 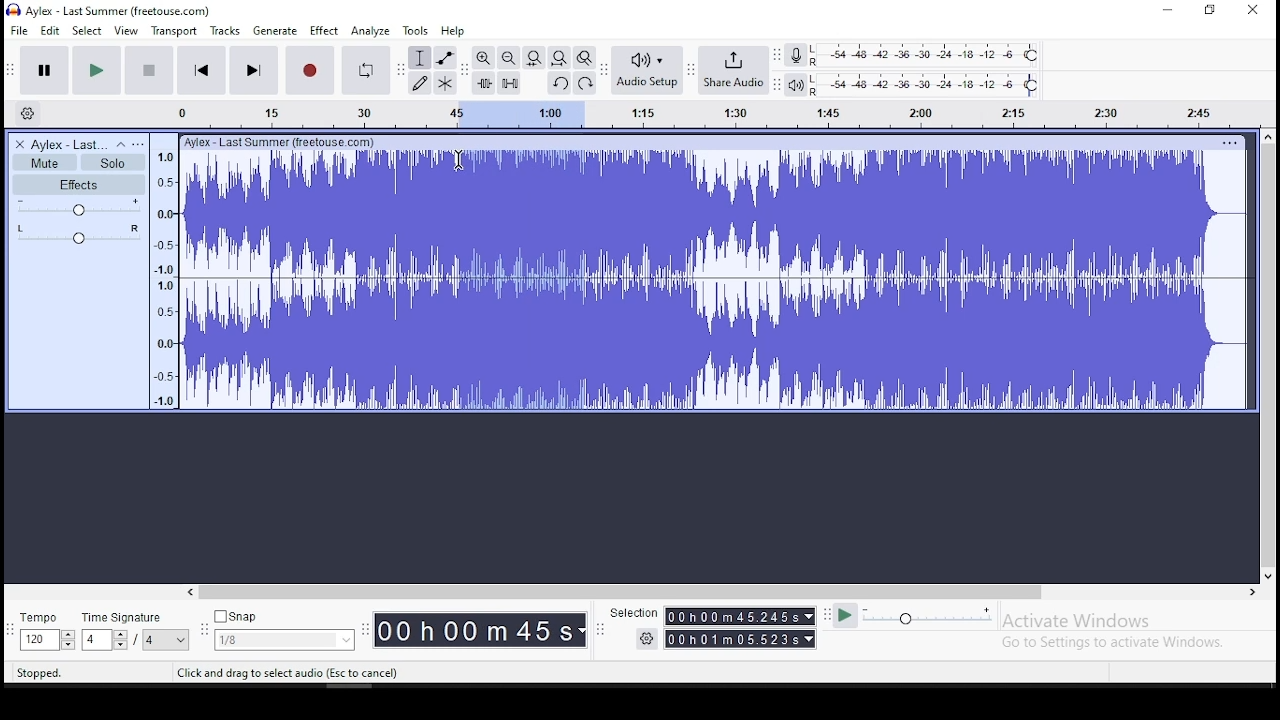 I want to click on restore, so click(x=1210, y=11).